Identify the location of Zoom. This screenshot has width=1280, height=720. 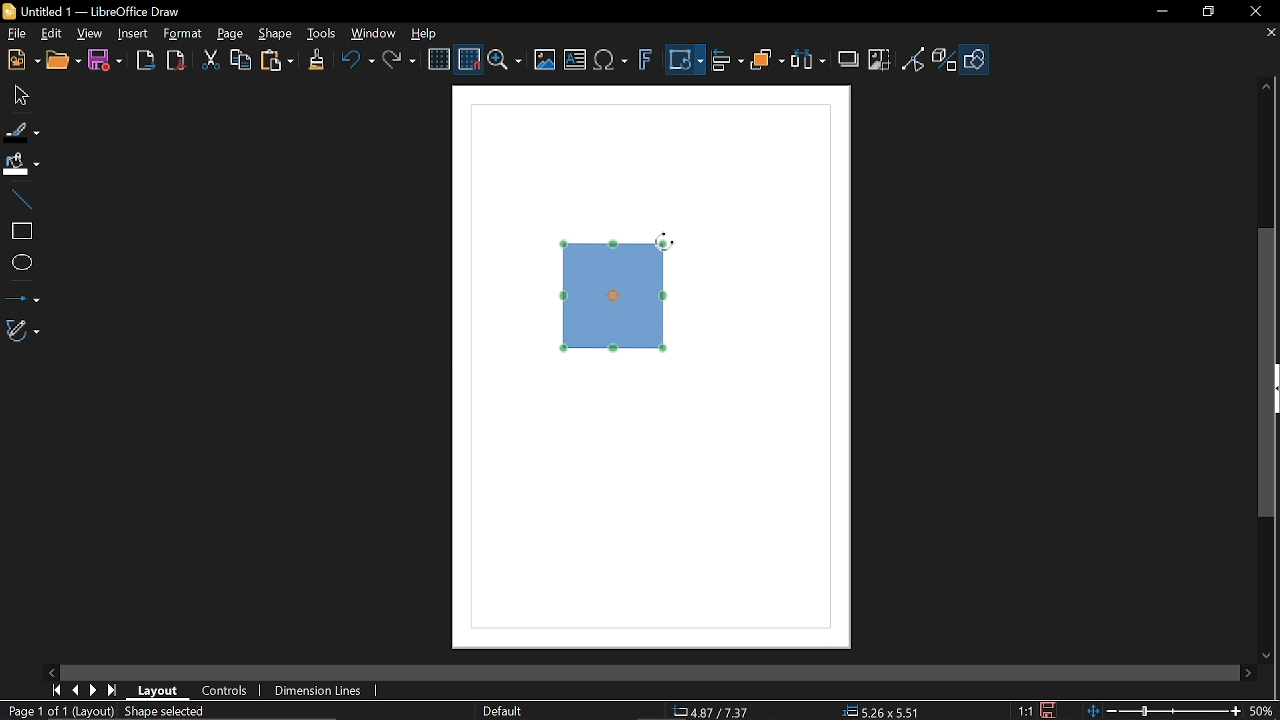
(506, 60).